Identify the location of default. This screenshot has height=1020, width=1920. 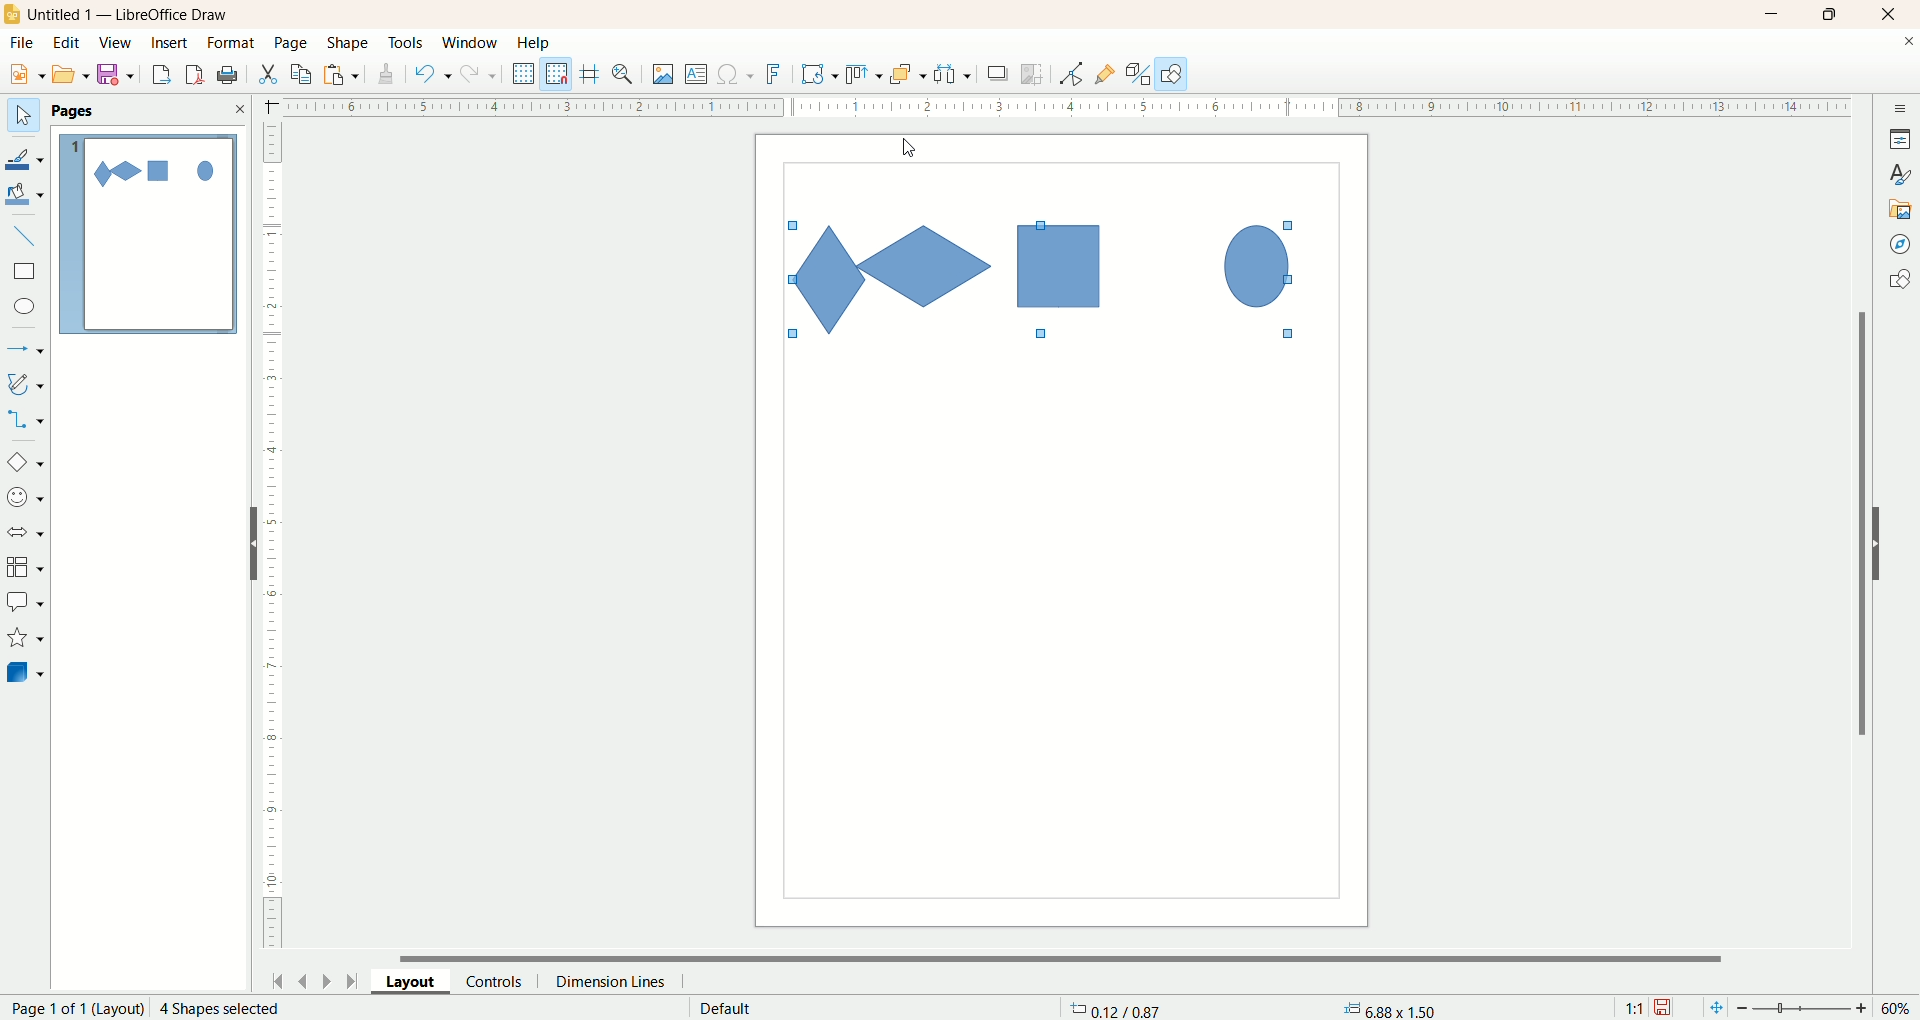
(728, 1008).